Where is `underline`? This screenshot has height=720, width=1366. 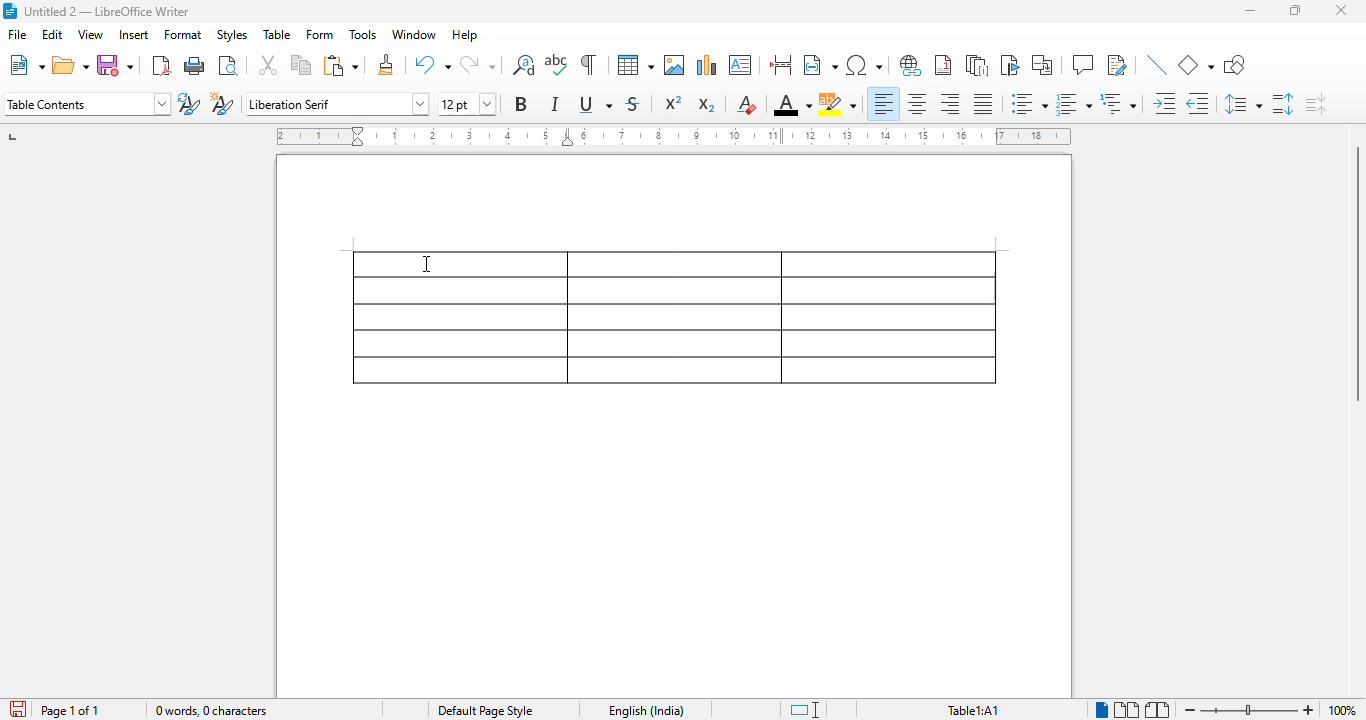 underline is located at coordinates (595, 103).